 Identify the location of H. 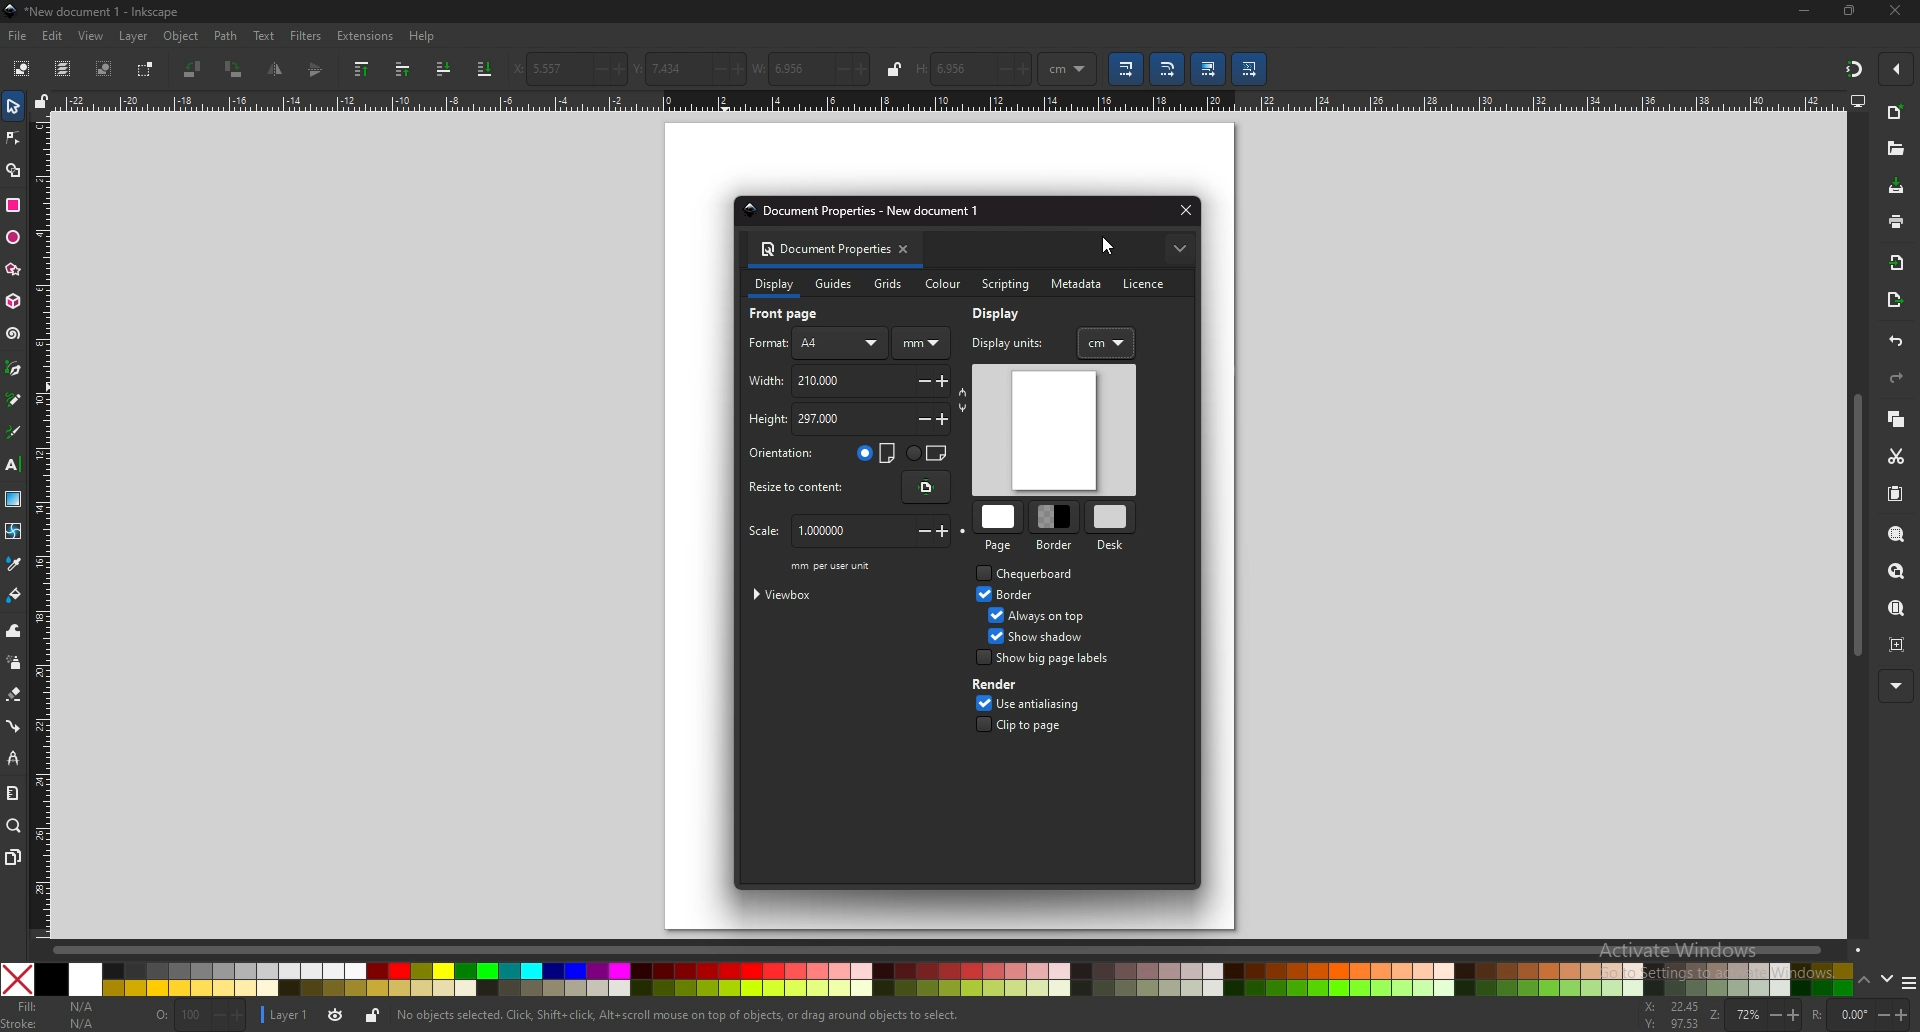
(920, 71).